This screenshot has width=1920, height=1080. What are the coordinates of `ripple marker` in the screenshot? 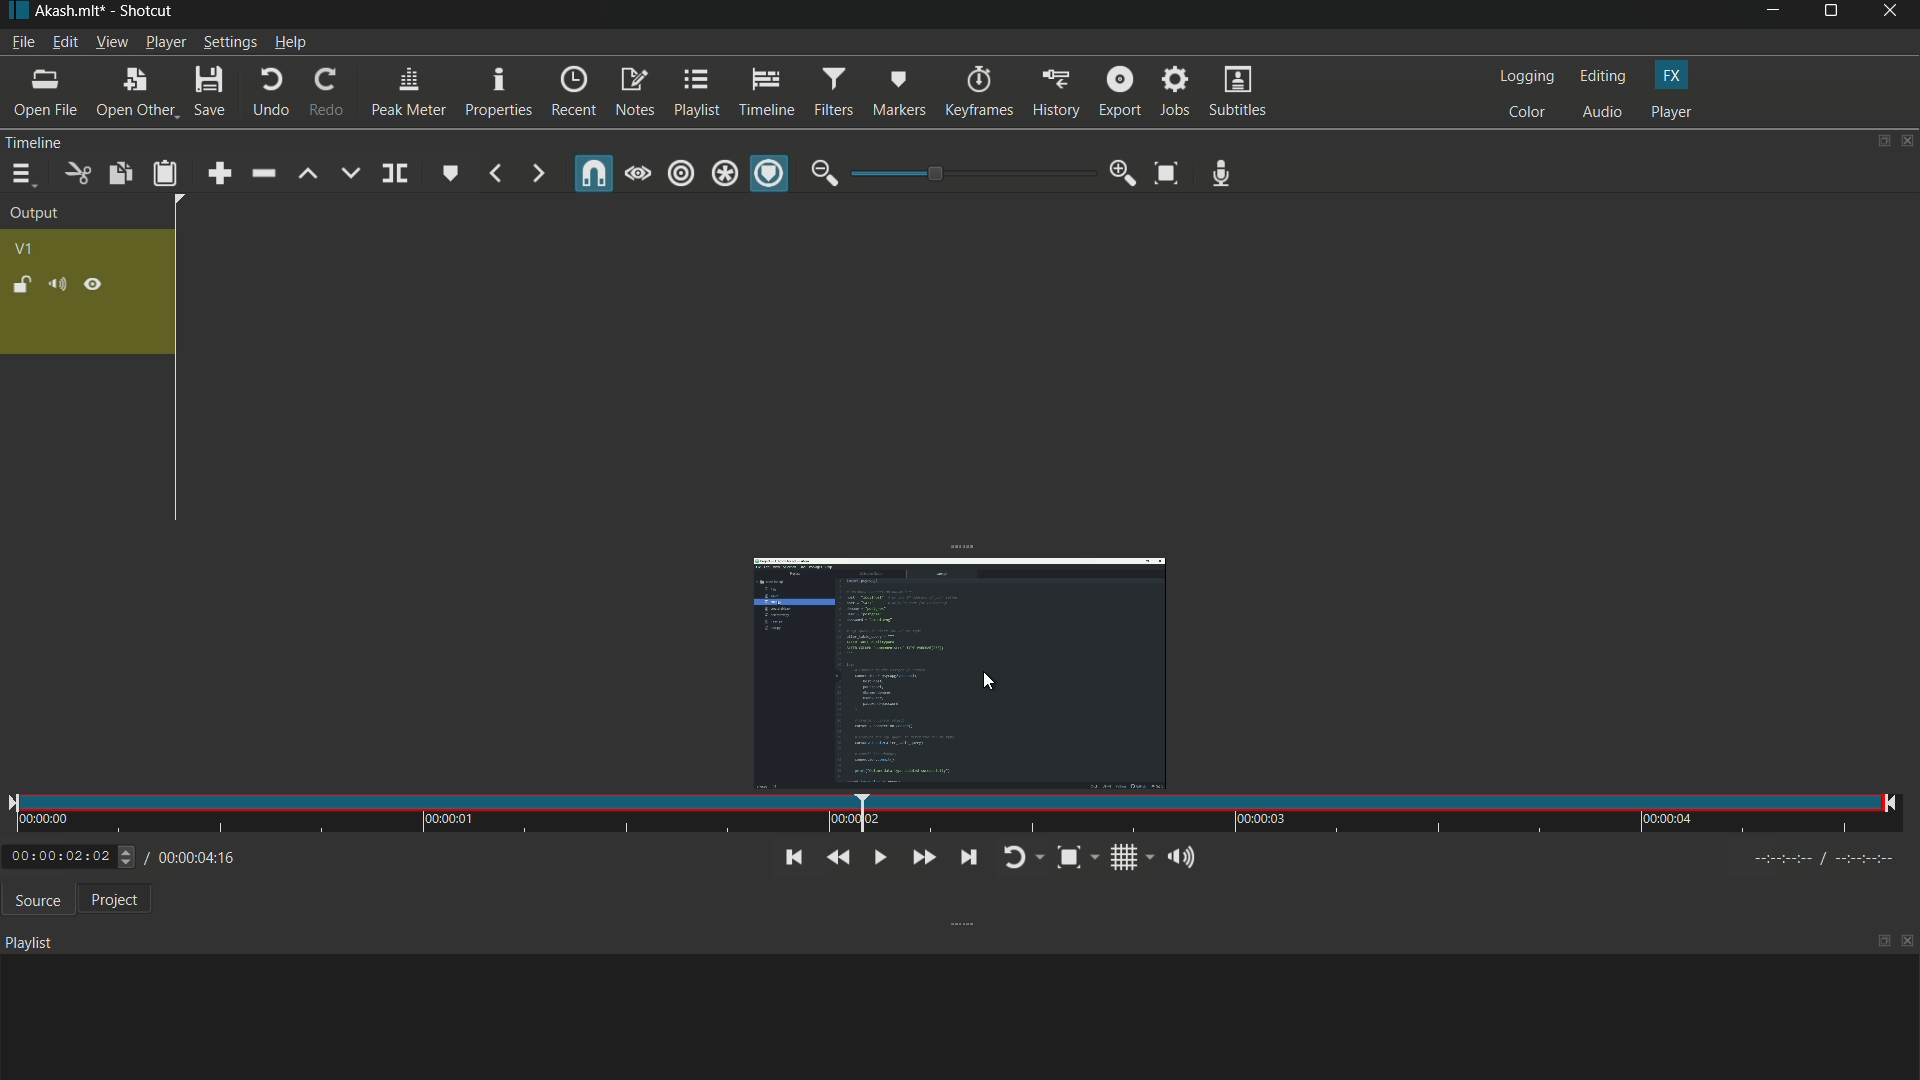 It's located at (769, 174).